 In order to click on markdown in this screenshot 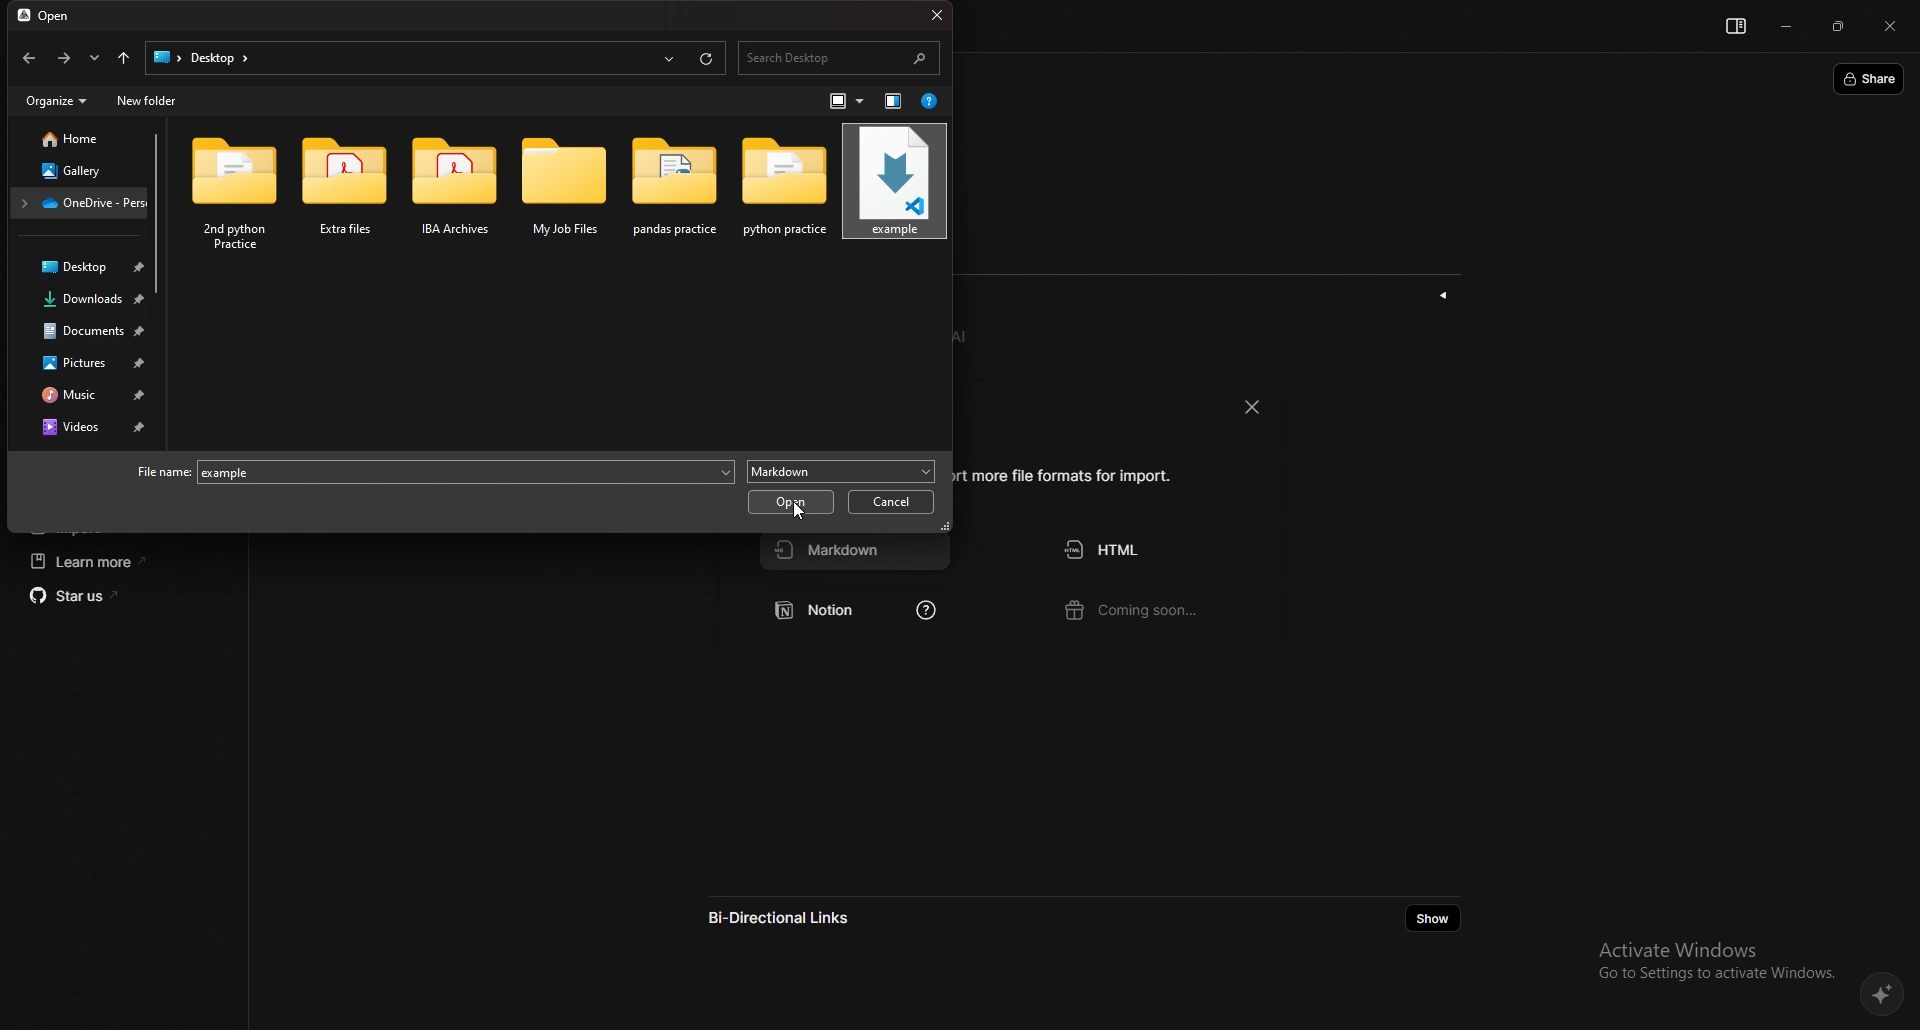, I will do `click(841, 470)`.